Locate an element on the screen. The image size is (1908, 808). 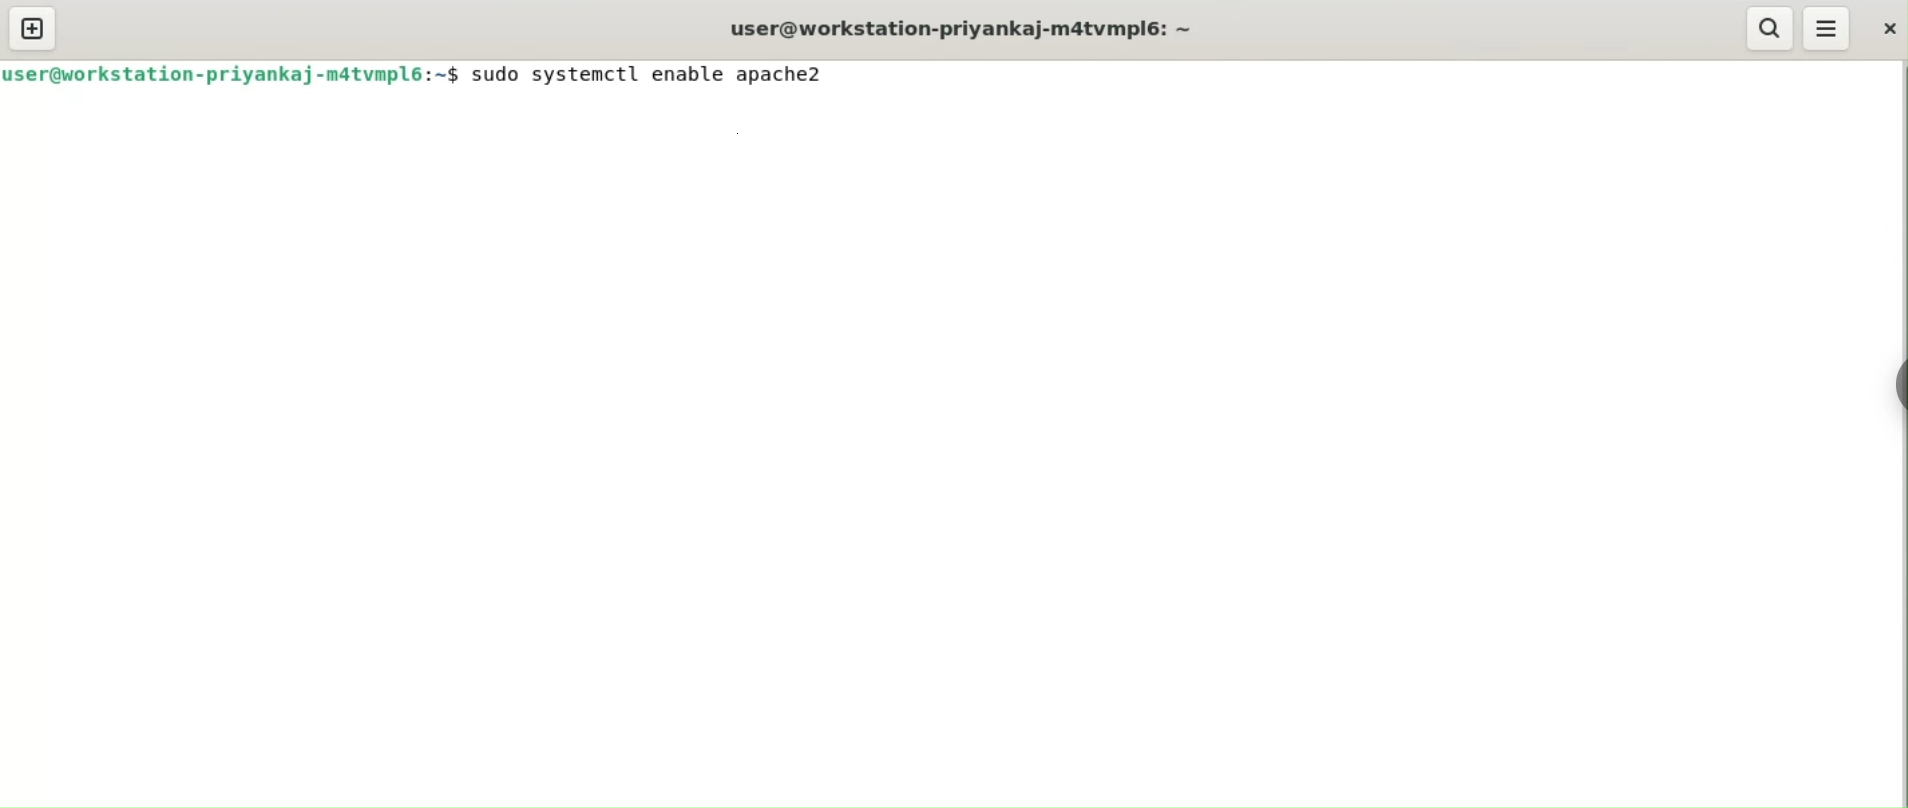
More Options is located at coordinates (1826, 26).